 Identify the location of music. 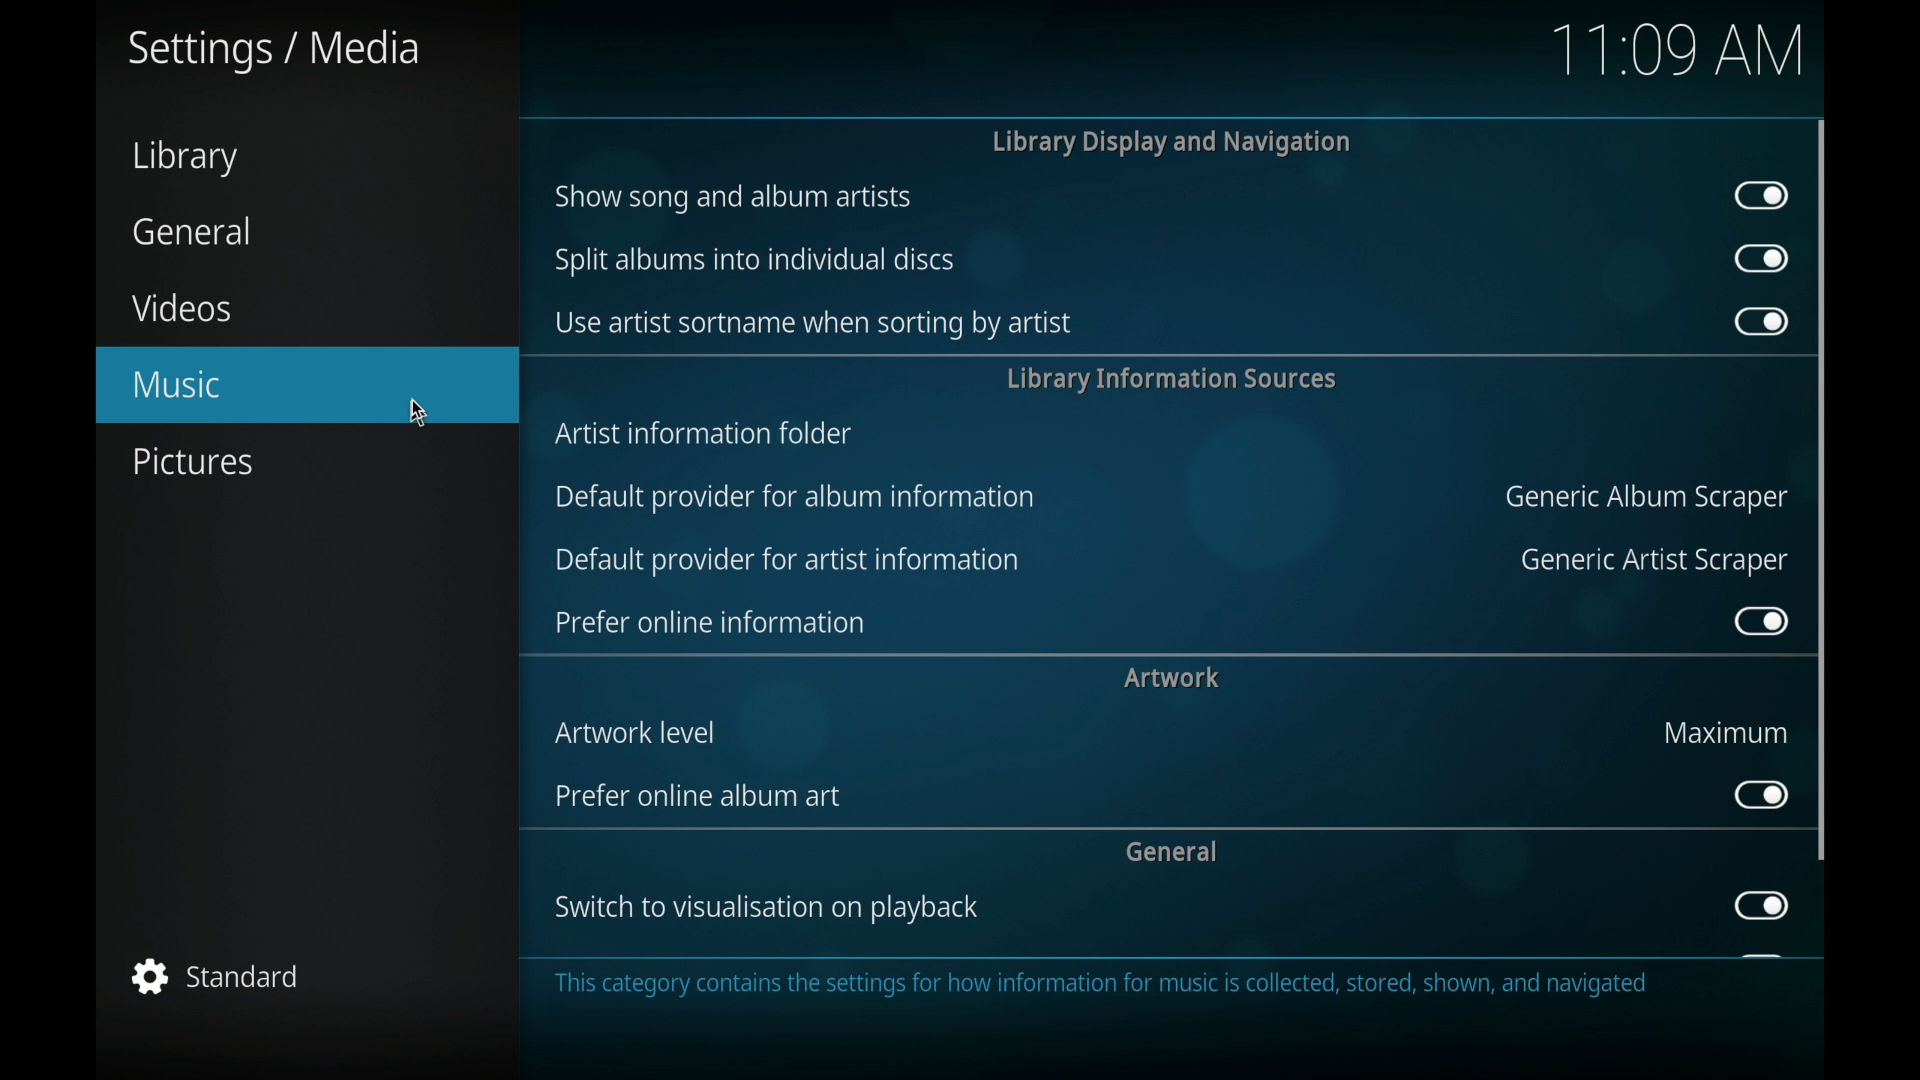
(307, 384).